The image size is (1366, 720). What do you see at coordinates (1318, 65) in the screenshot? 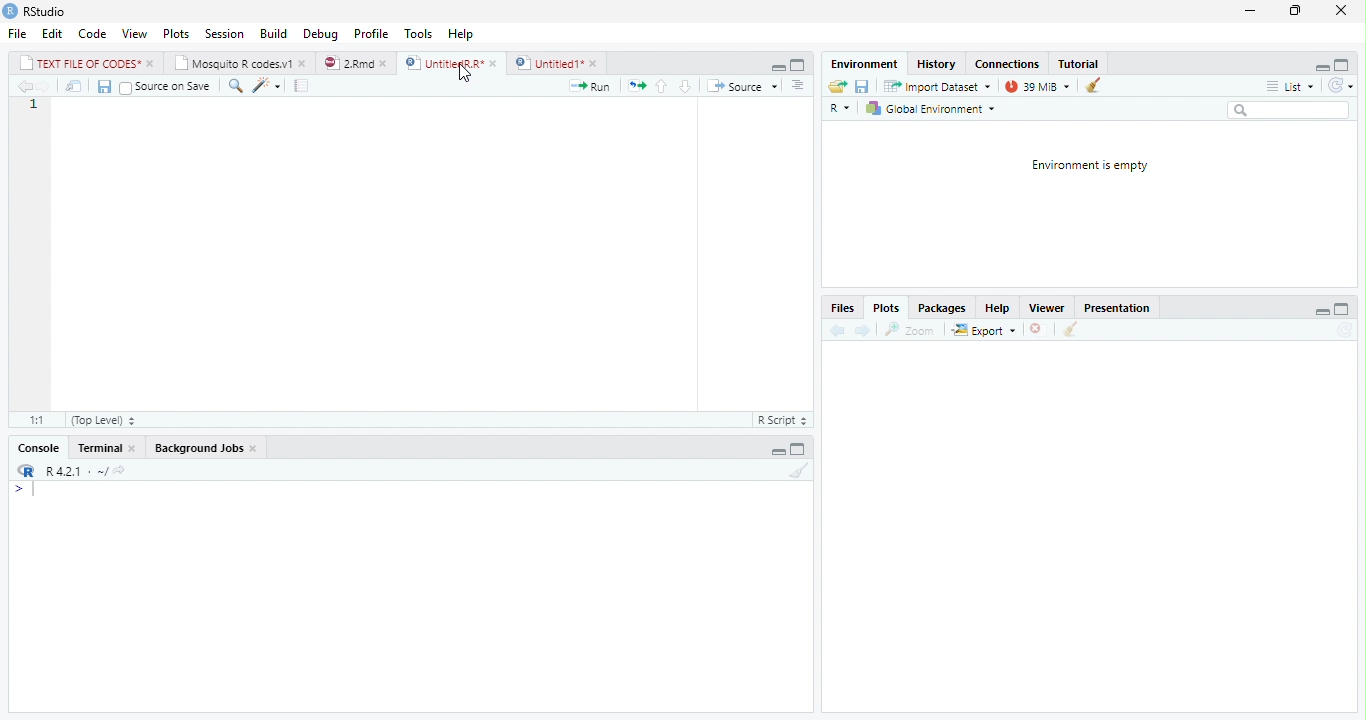
I see `Minimize` at bounding box center [1318, 65].